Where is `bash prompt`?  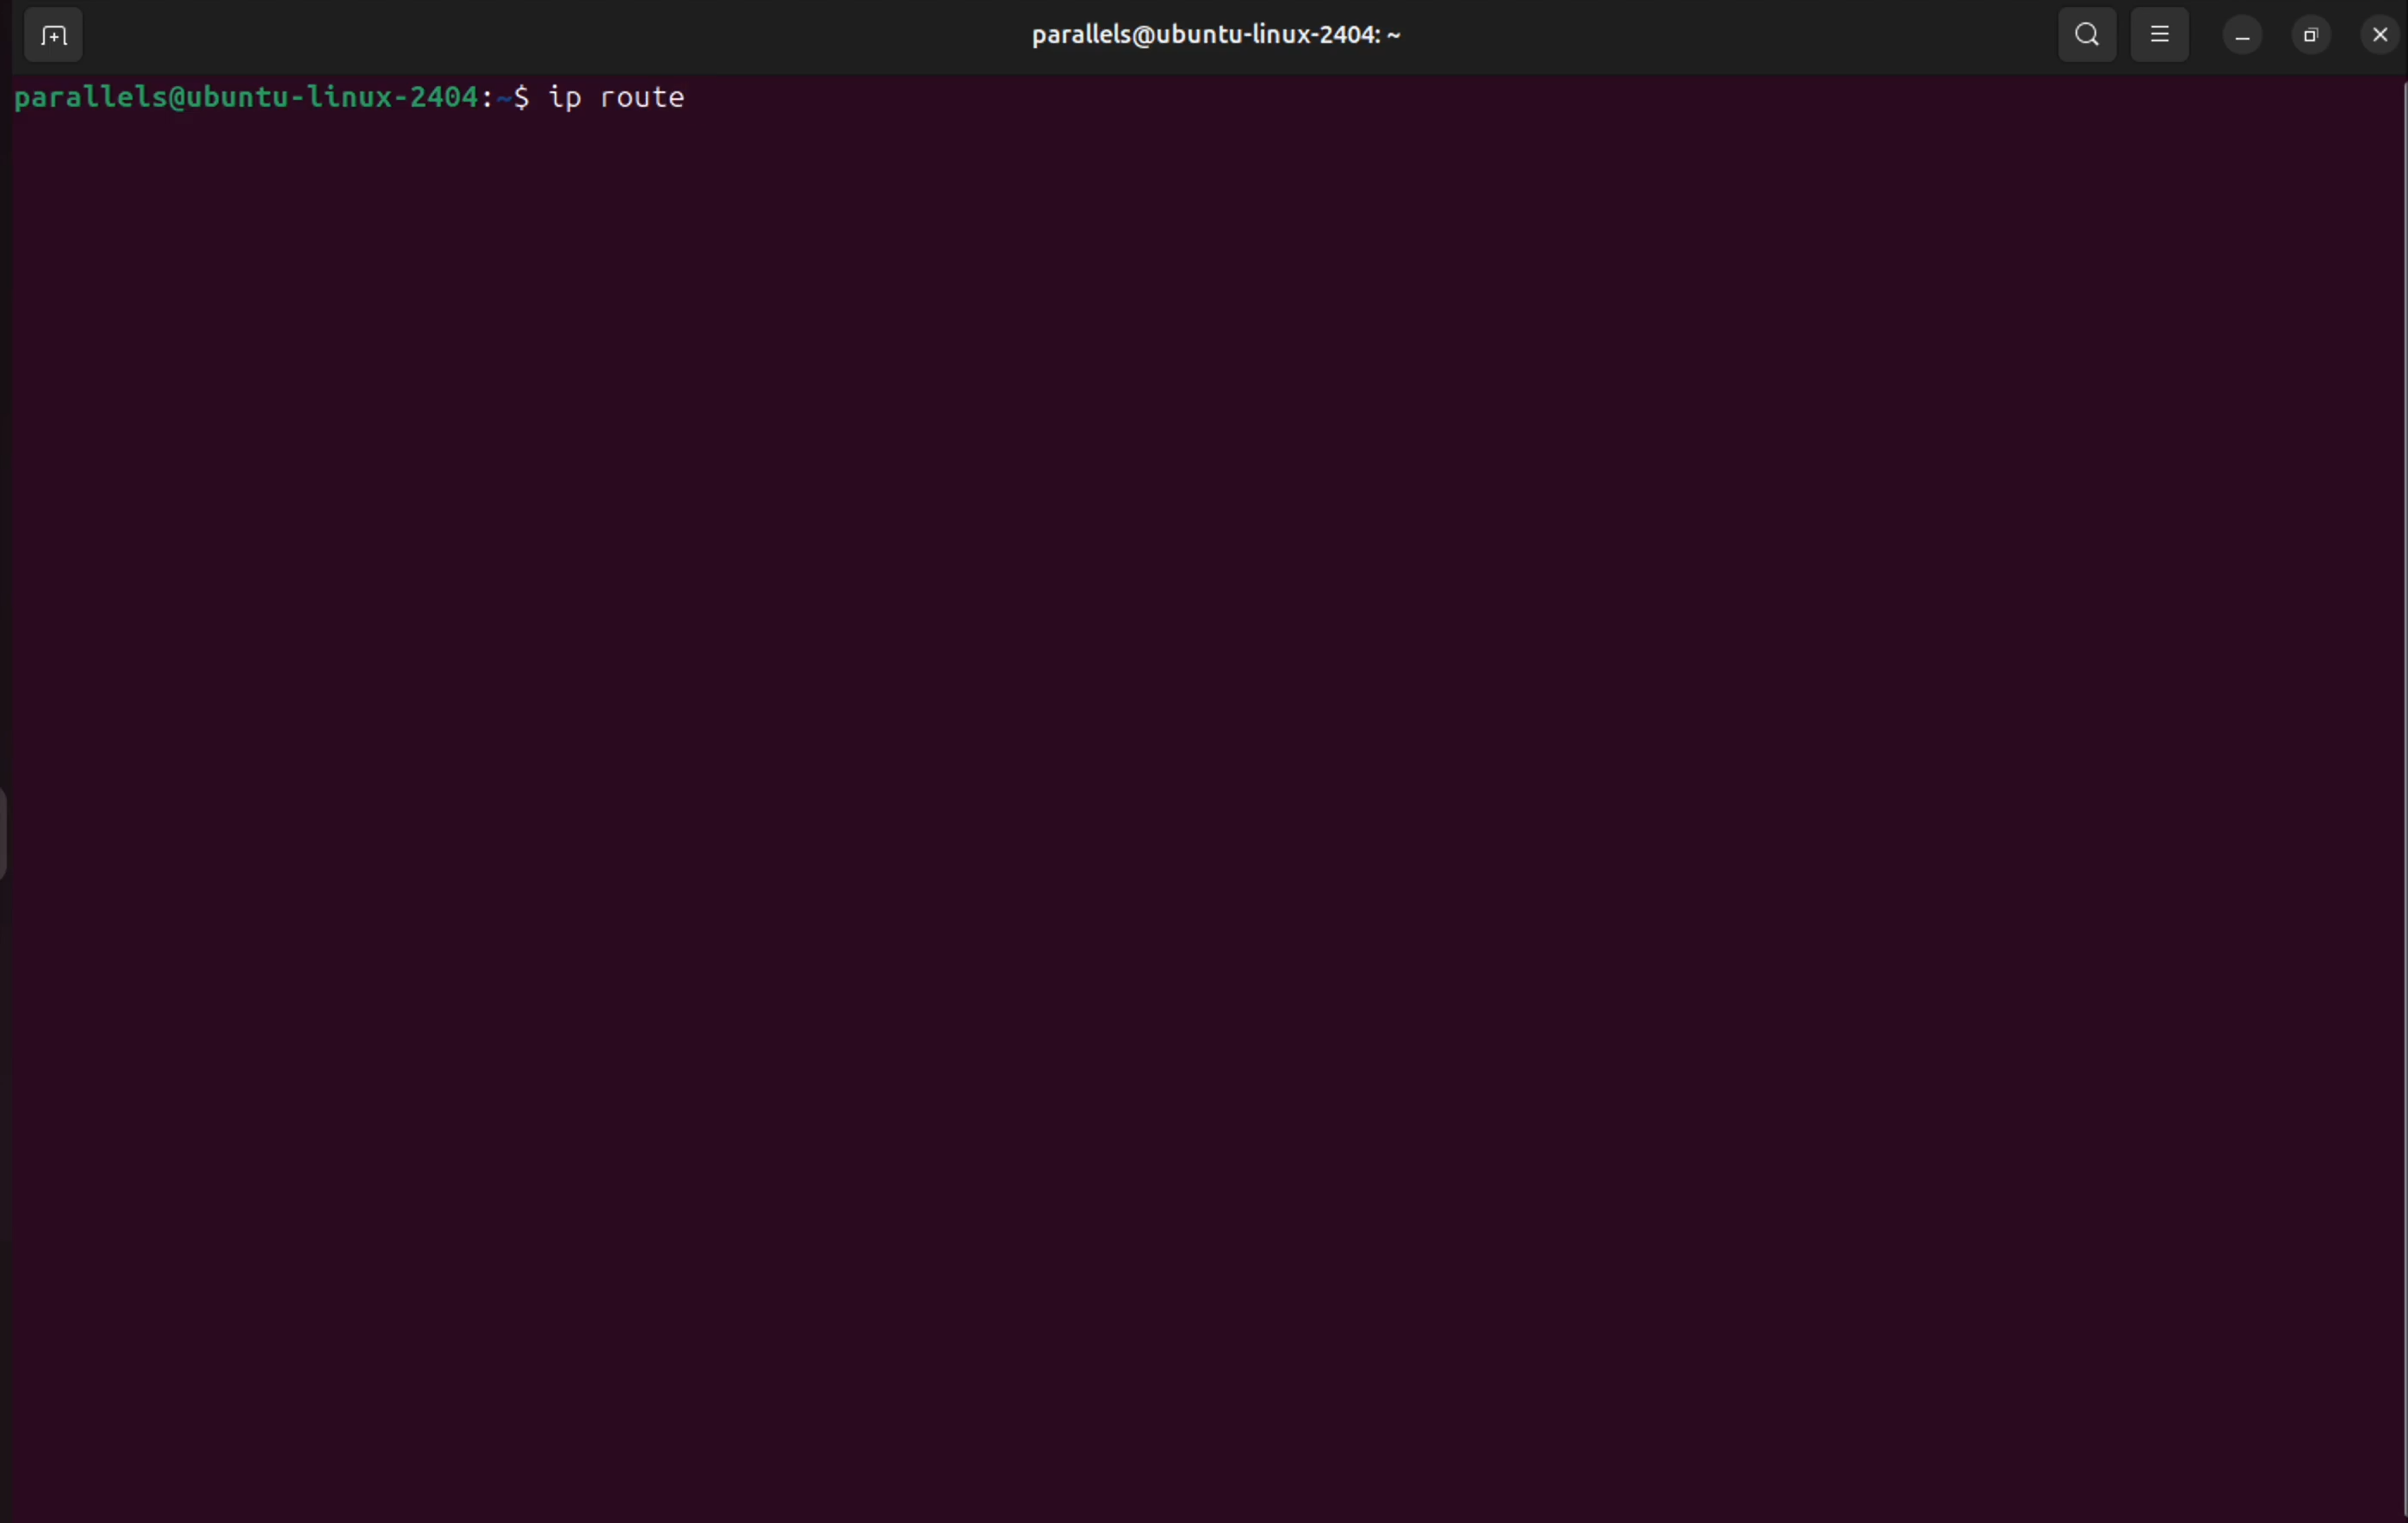
bash prompt is located at coordinates (268, 97).